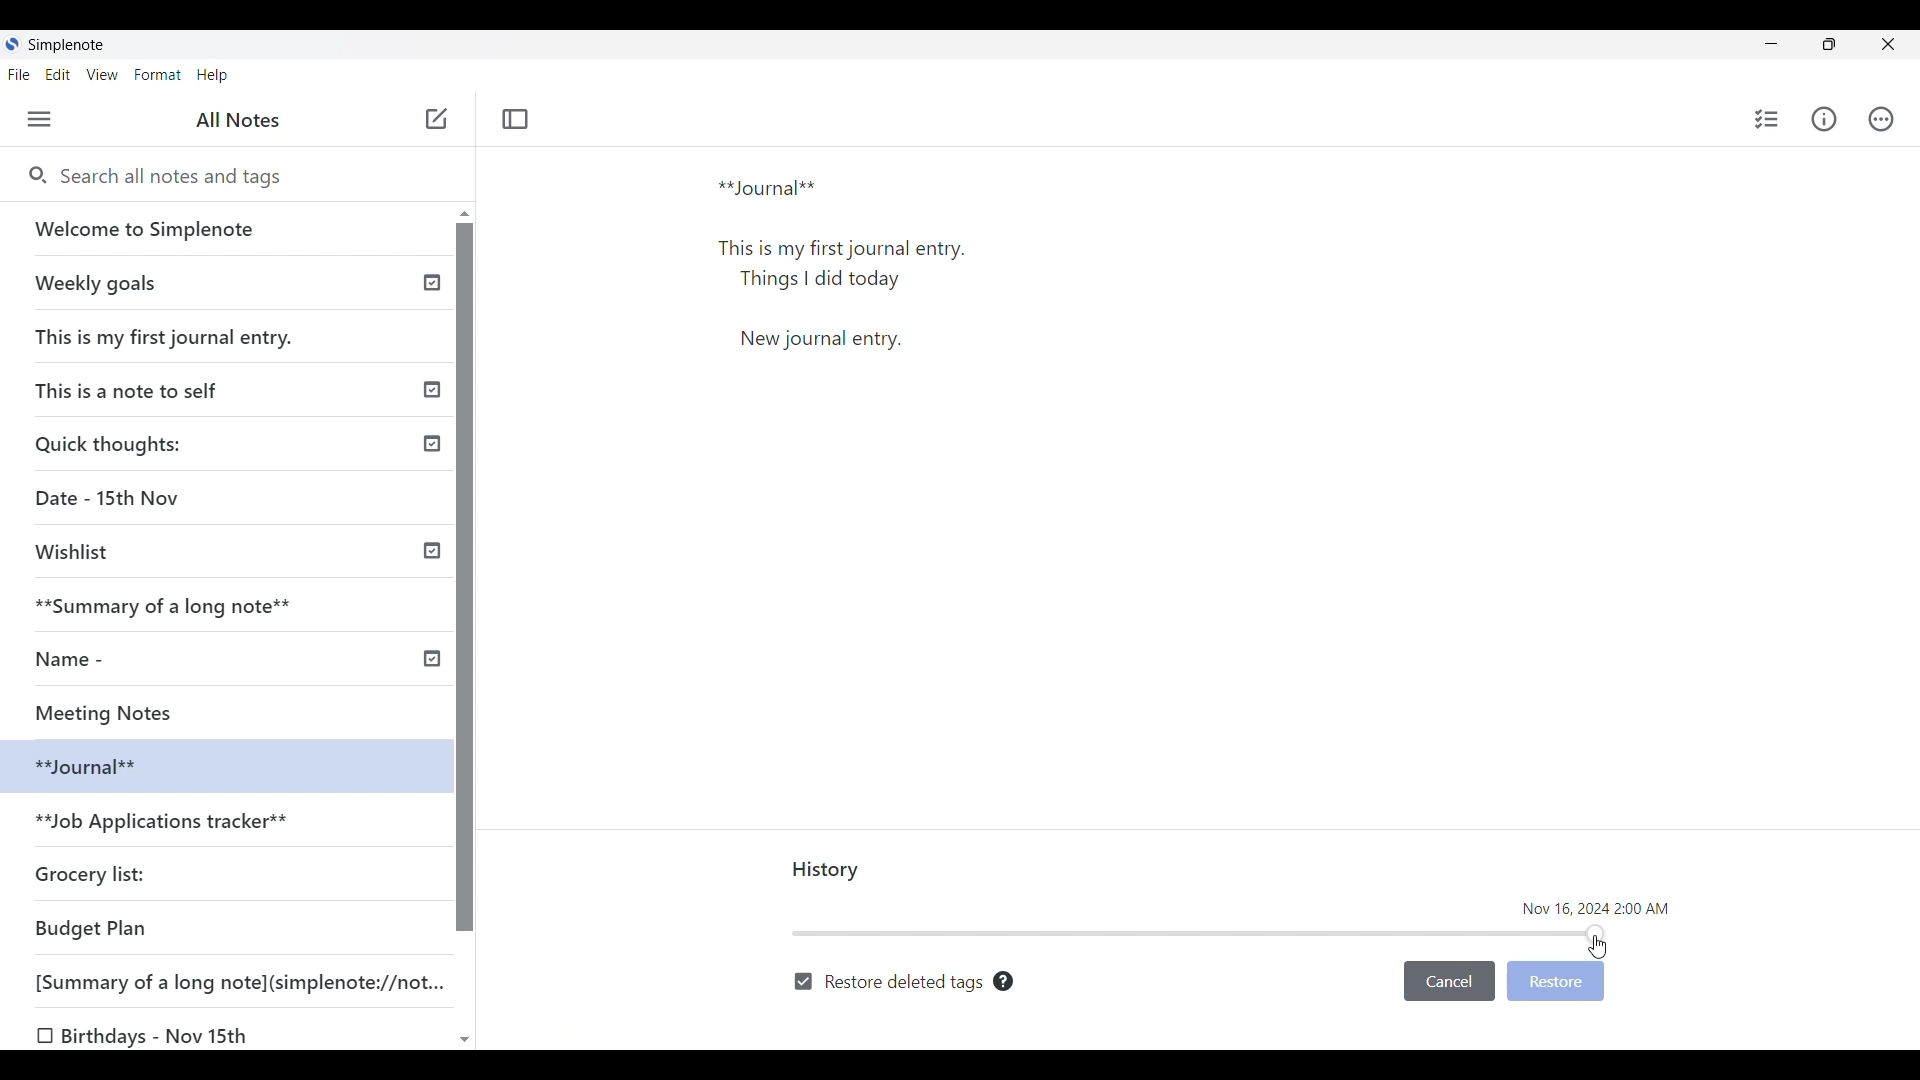 The image size is (1920, 1080). I want to click on File menu, so click(20, 75).